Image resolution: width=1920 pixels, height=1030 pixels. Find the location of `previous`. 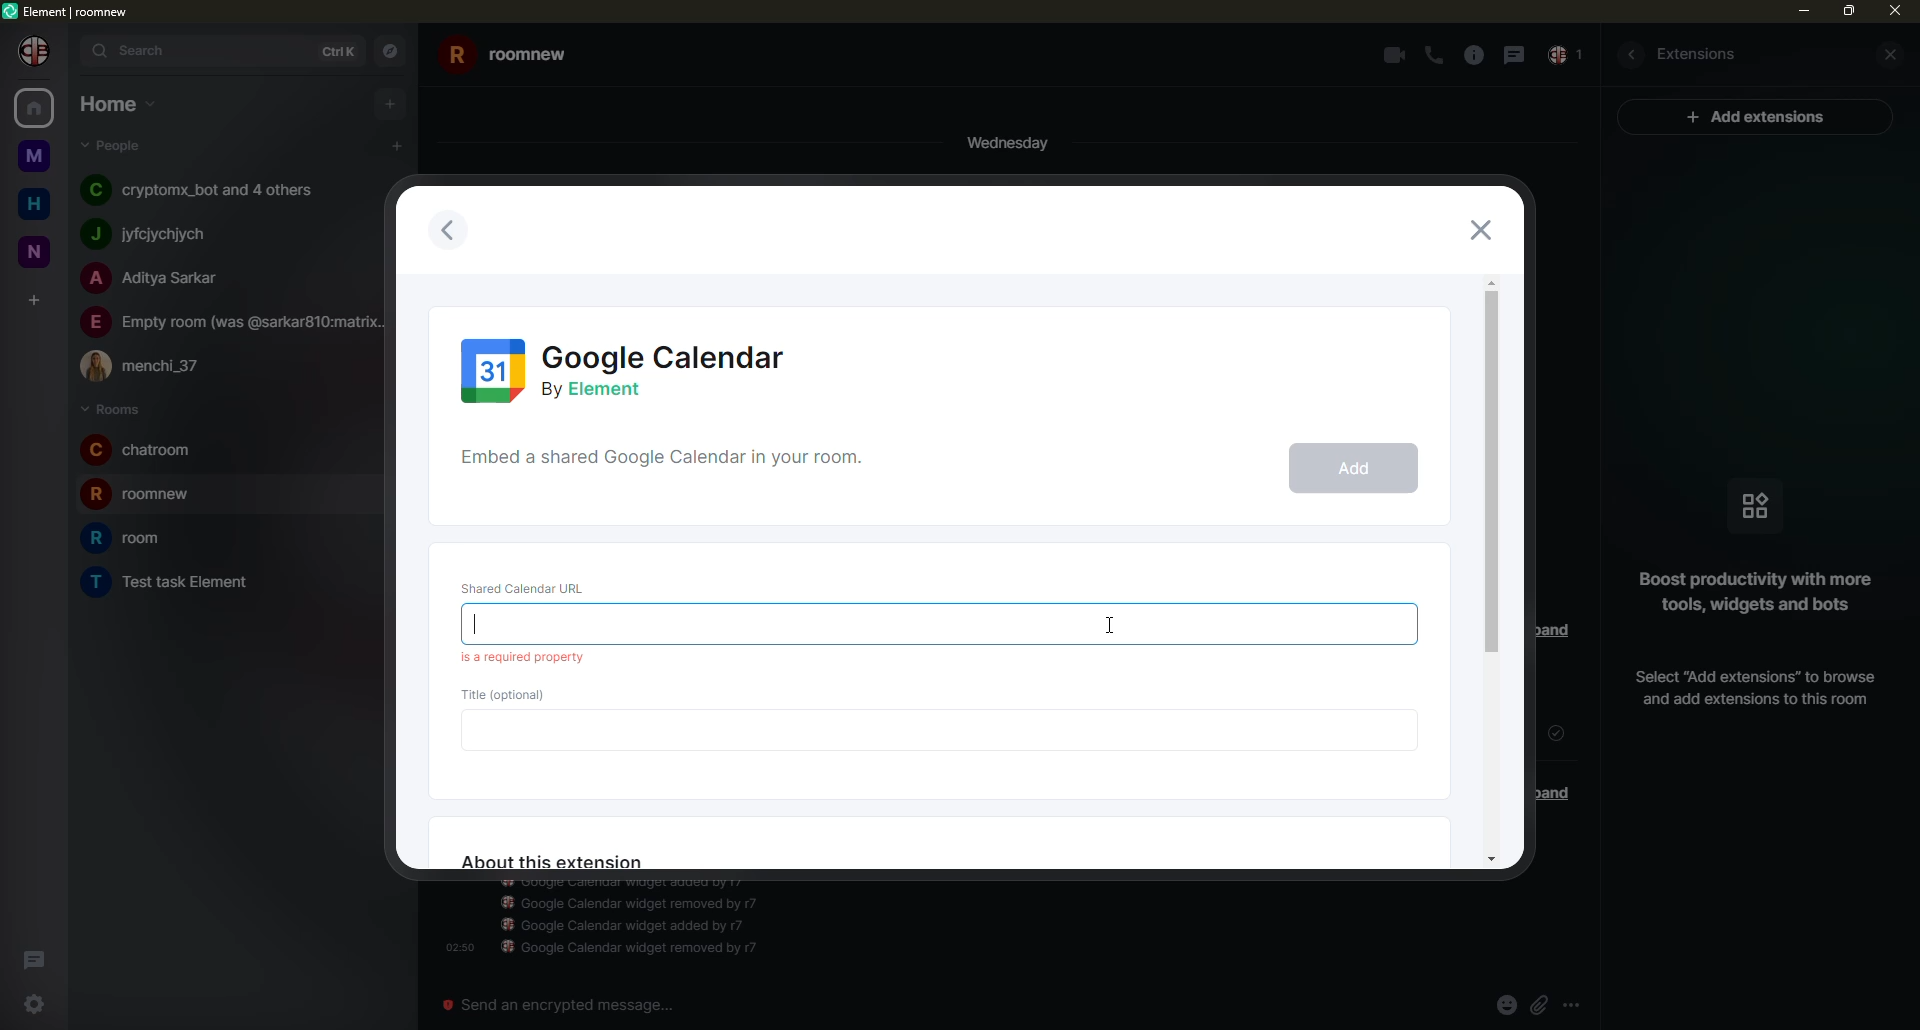

previous is located at coordinates (454, 233).